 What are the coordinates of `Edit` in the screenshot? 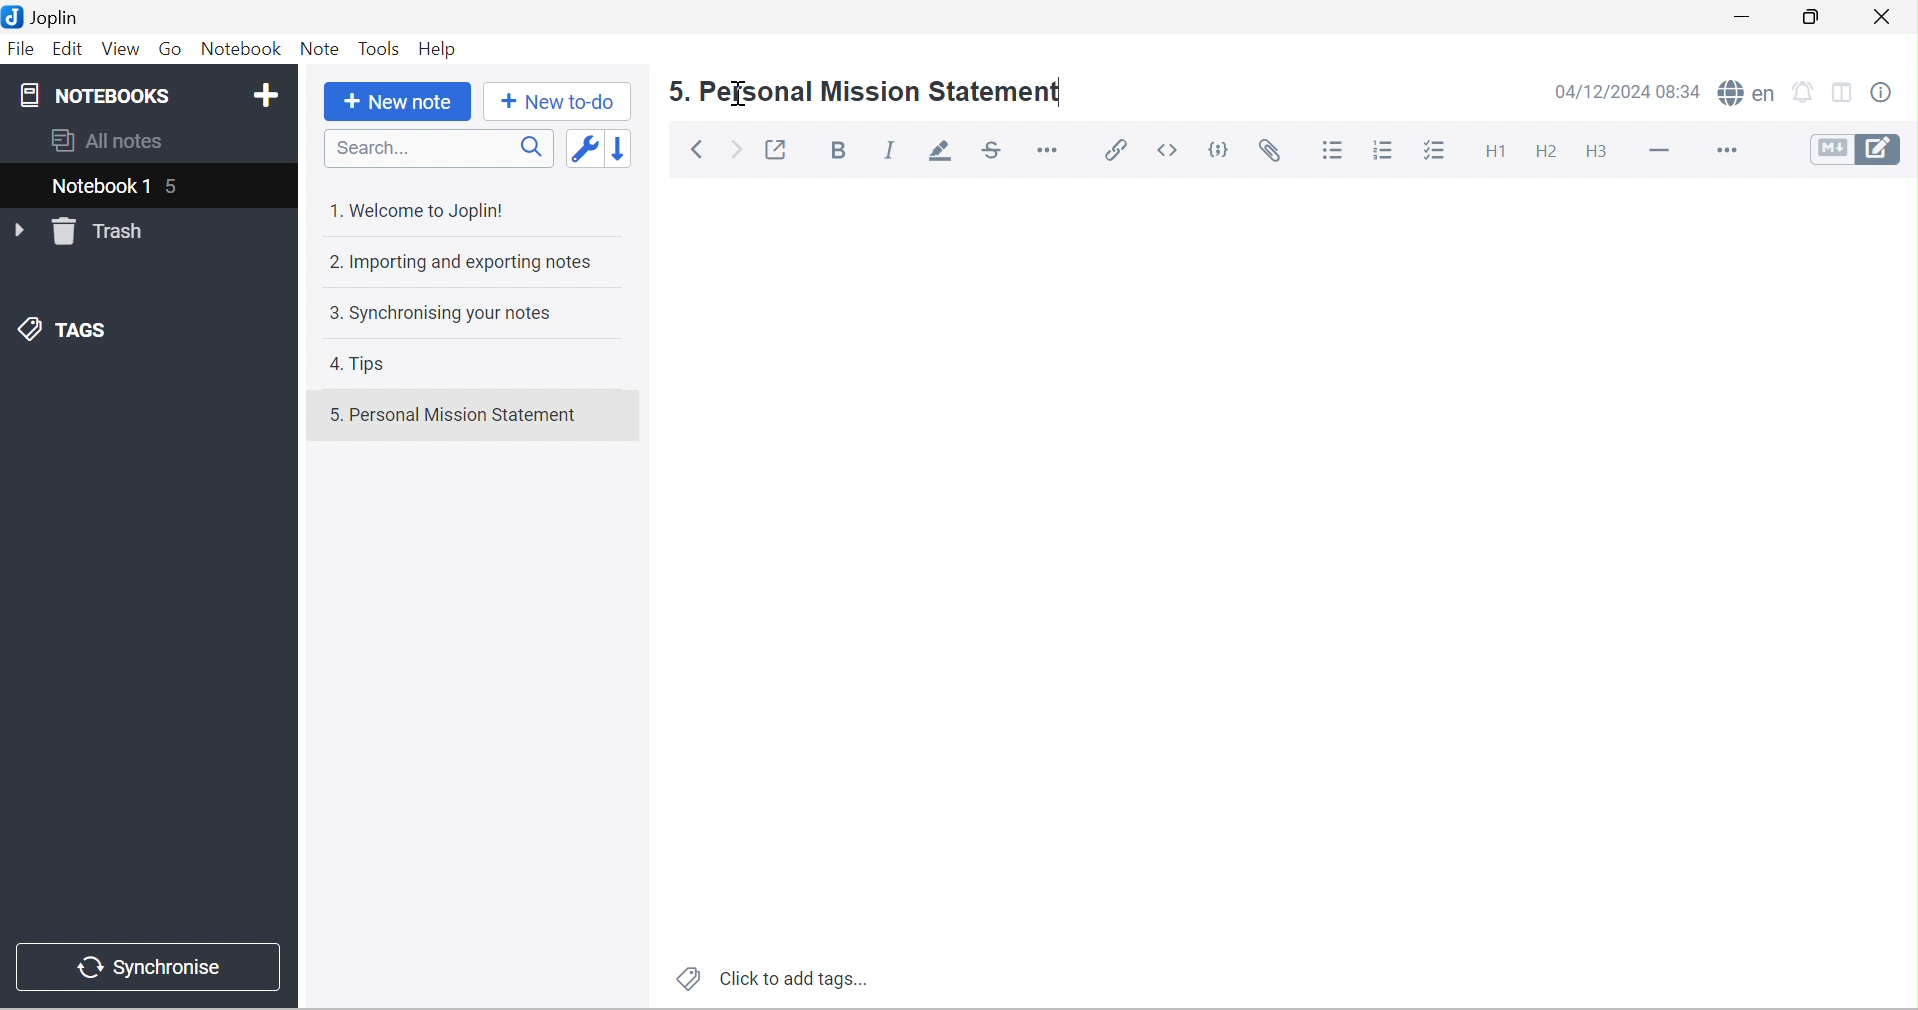 It's located at (68, 49).